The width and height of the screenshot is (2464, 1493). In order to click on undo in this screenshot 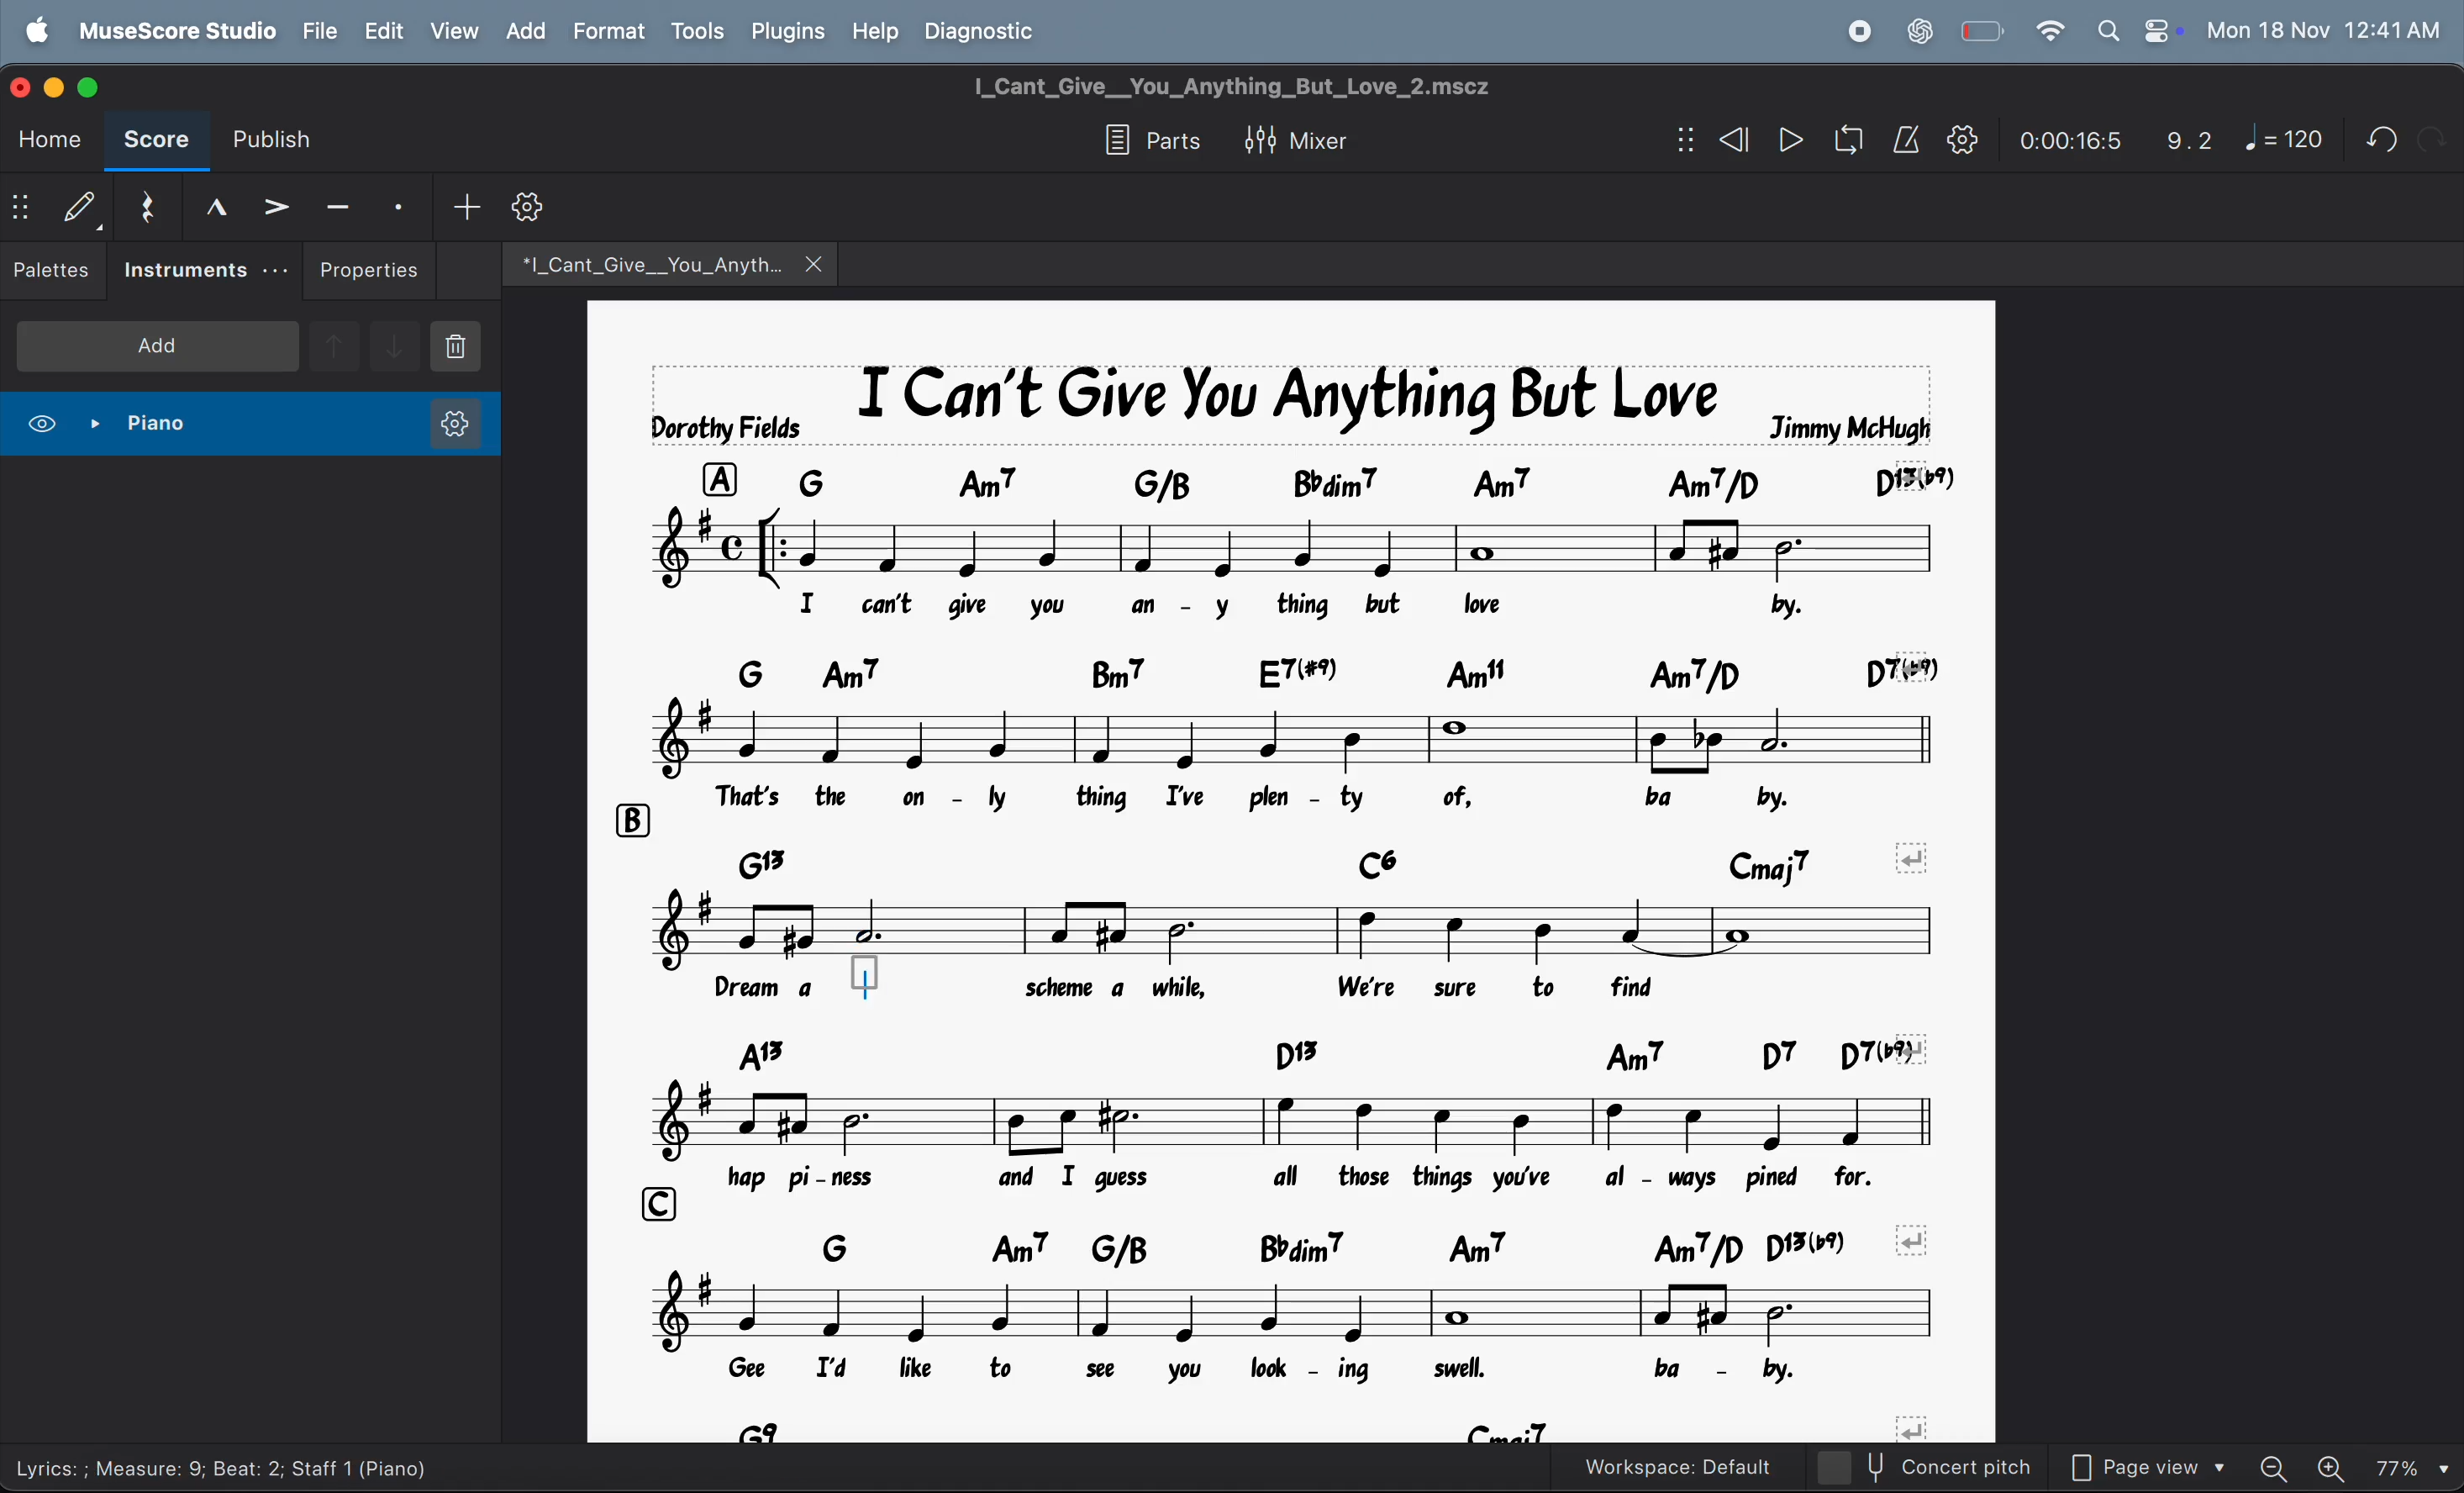, I will do `click(2378, 139)`.